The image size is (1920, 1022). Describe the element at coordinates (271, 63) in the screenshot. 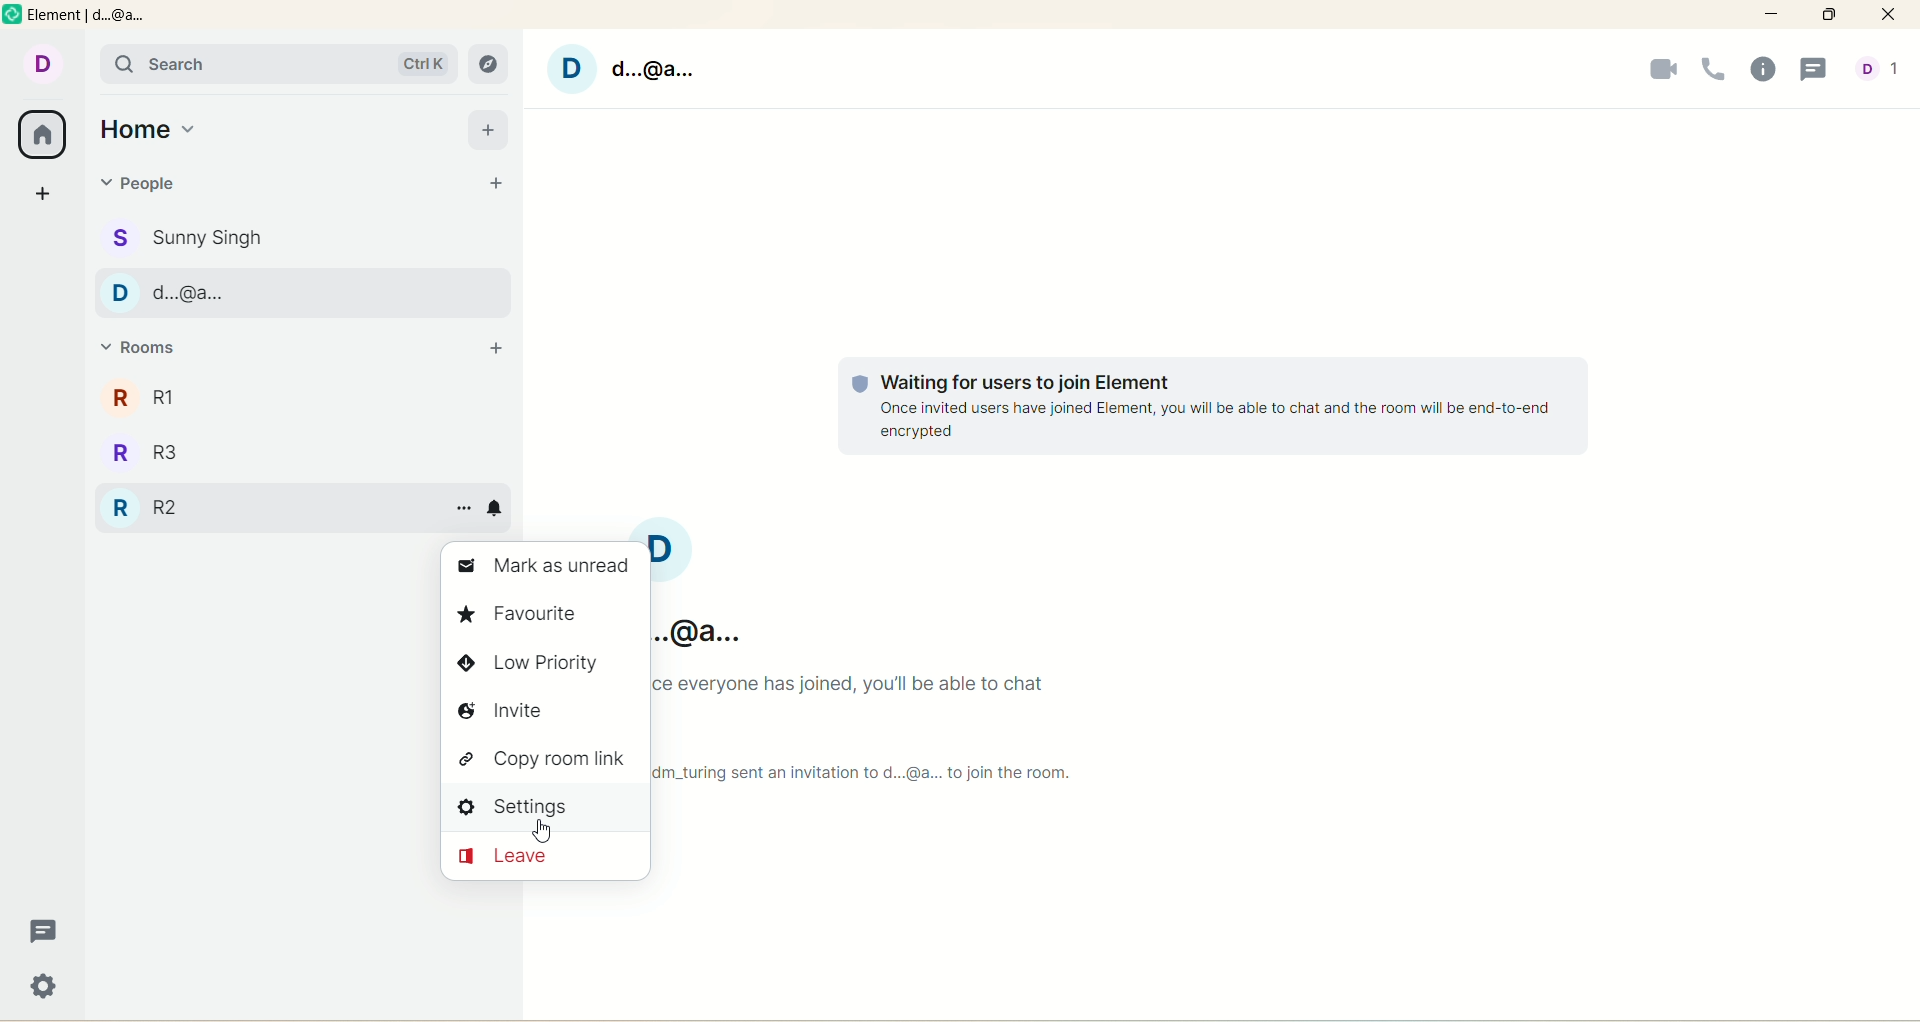

I see `search` at that location.